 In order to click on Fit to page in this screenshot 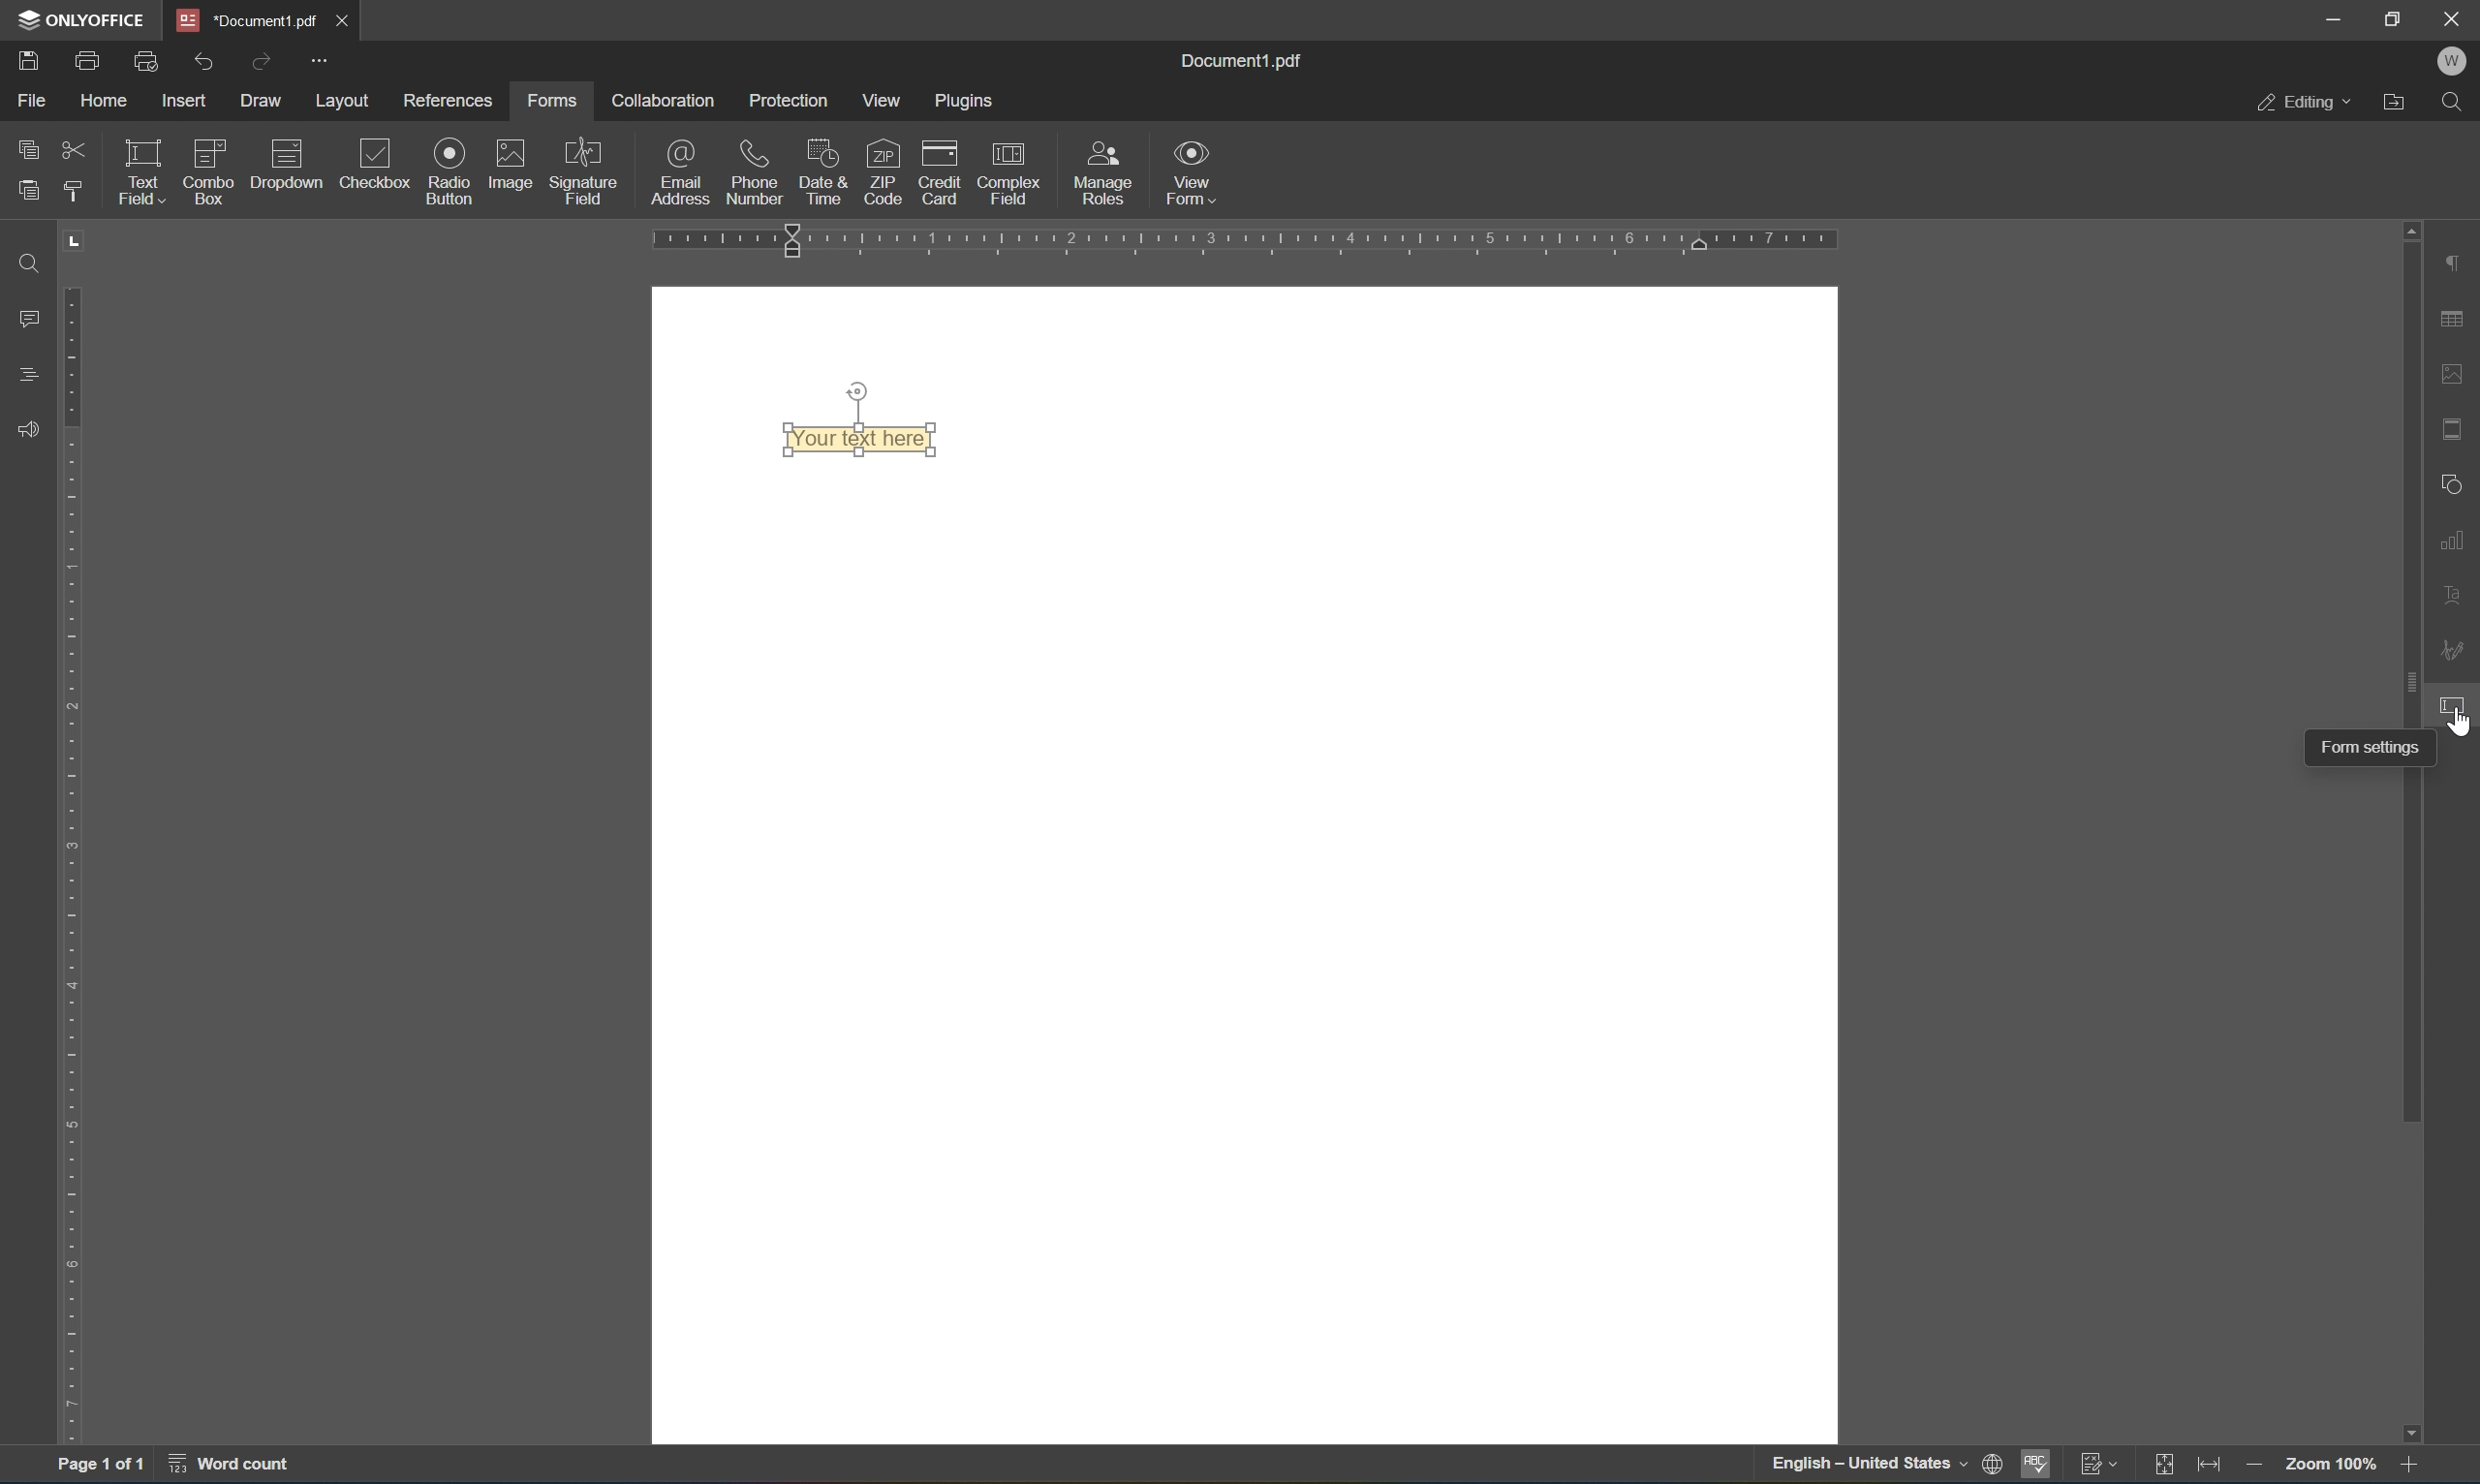, I will do `click(2212, 1467)`.